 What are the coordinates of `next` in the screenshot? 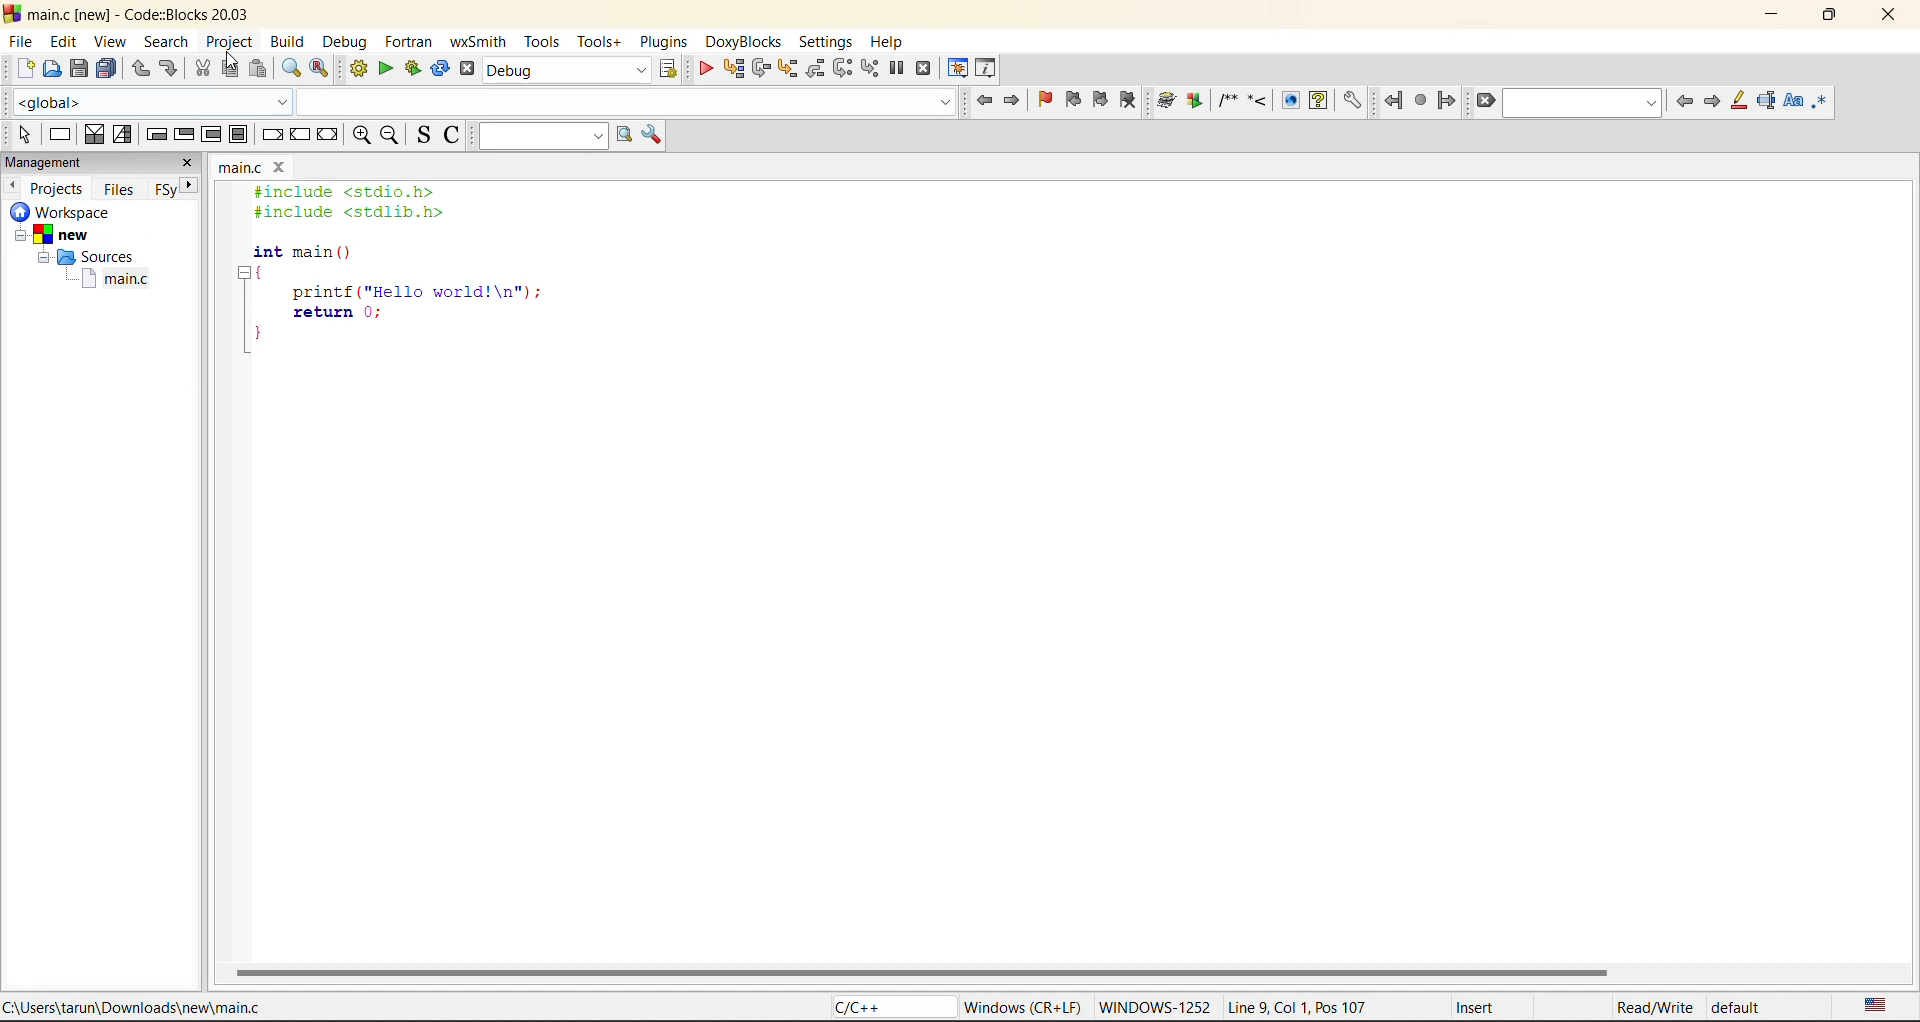 It's located at (192, 185).